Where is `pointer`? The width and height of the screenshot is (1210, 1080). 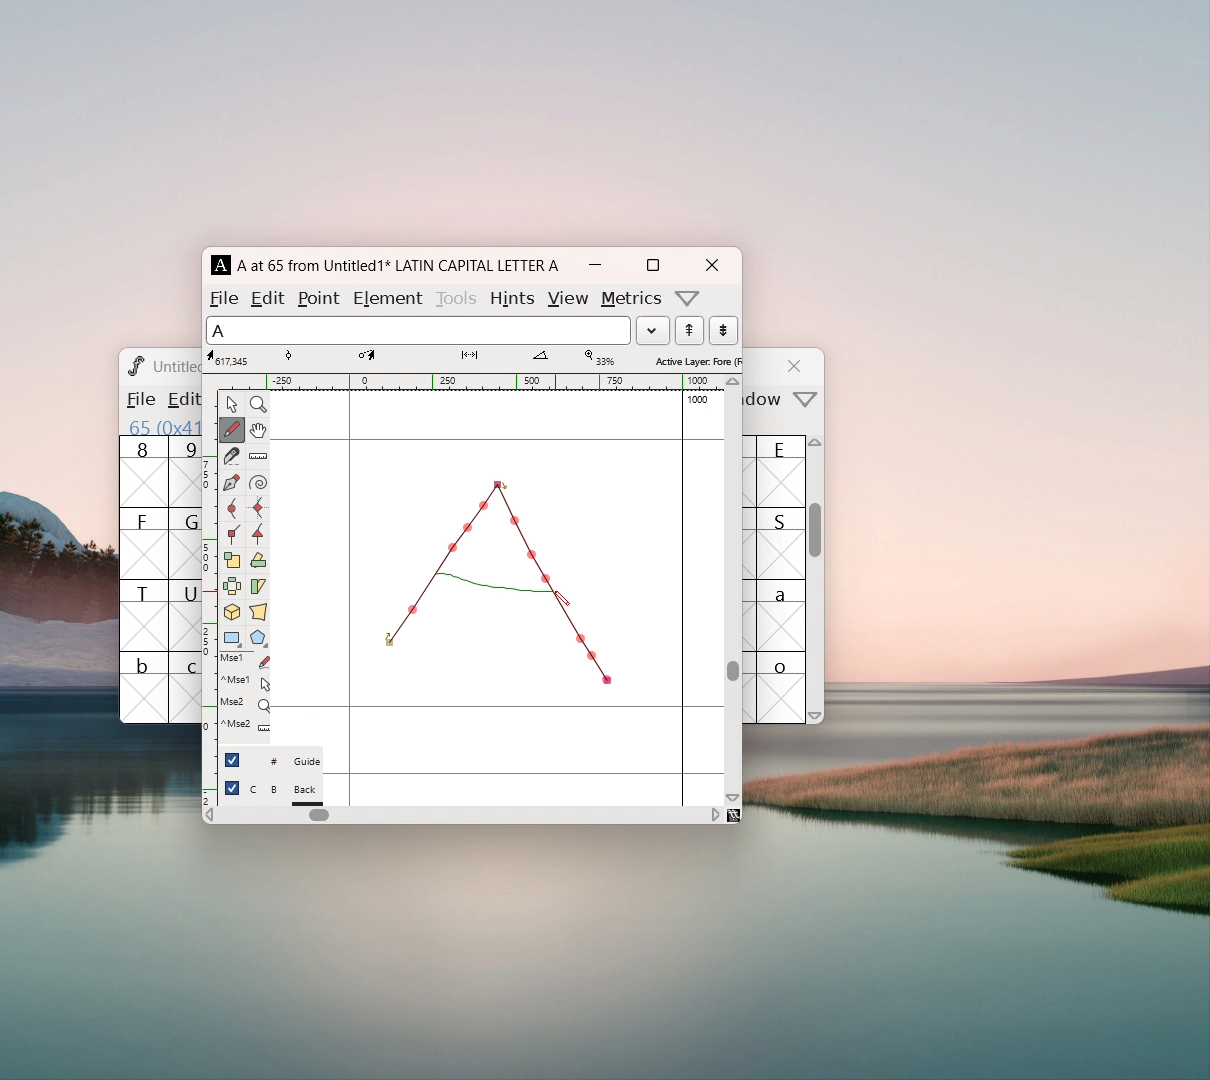
pointer is located at coordinates (232, 404).